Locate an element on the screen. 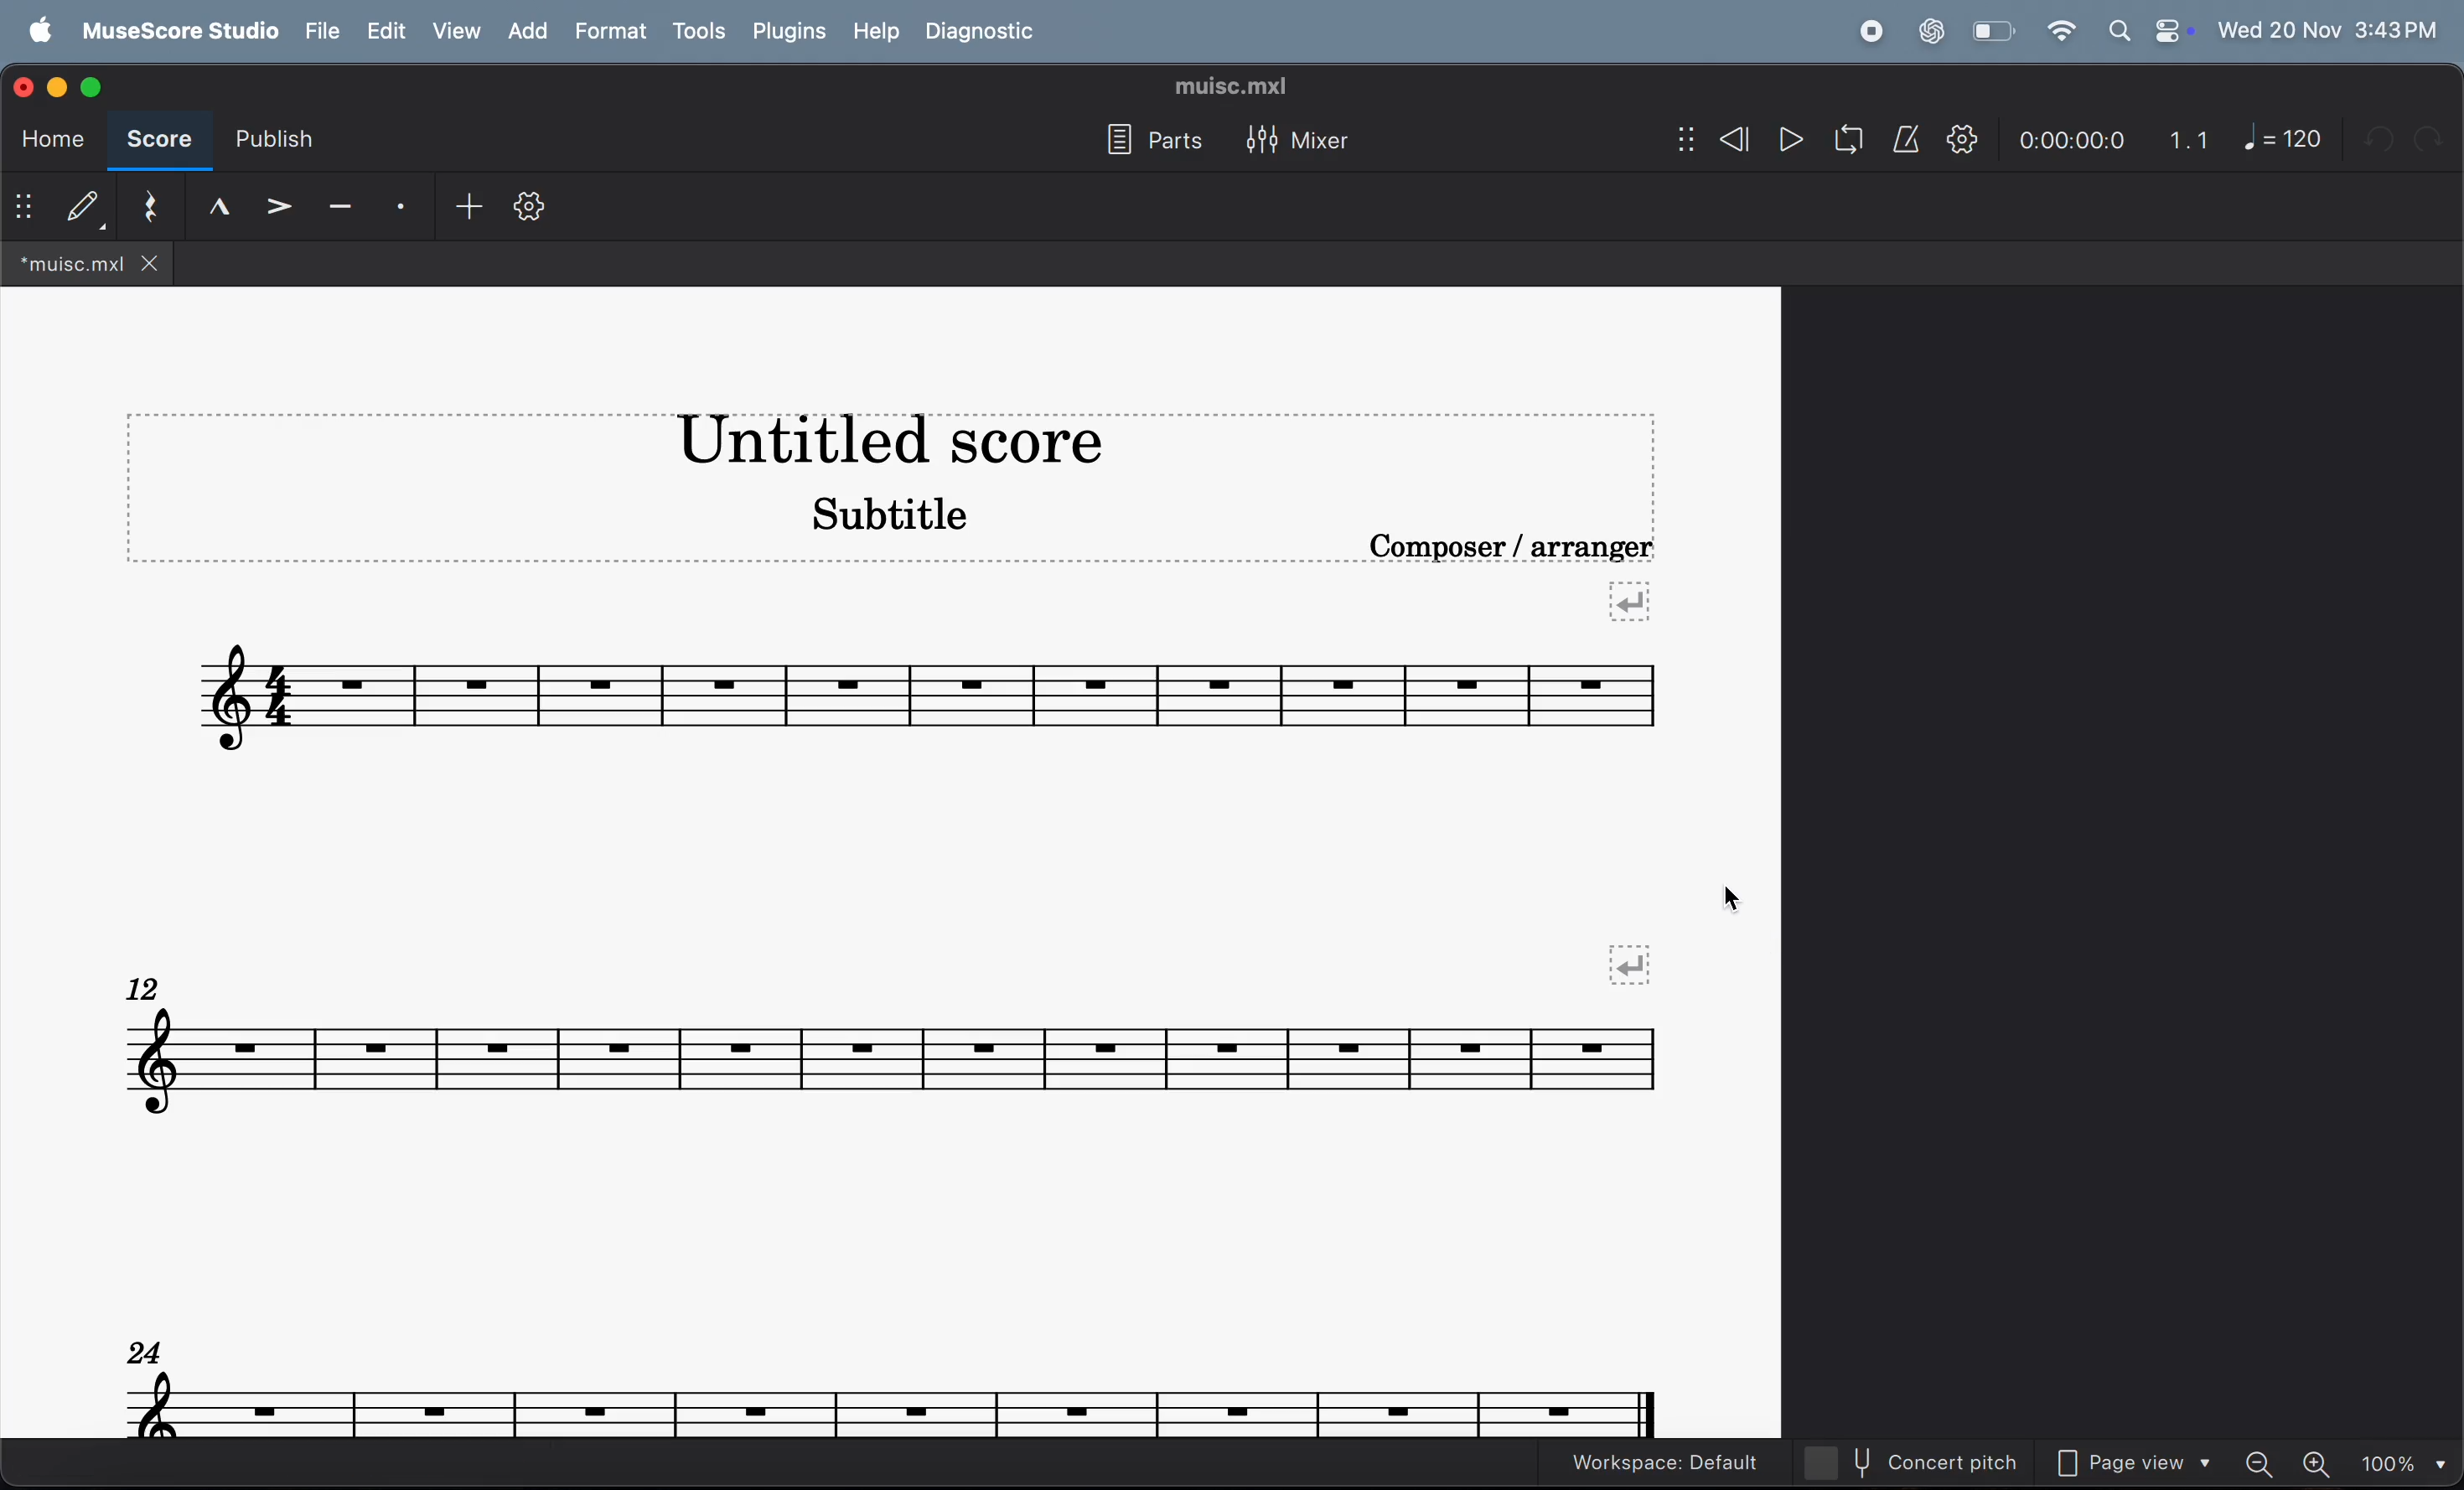 The image size is (2464, 1490). tenuto is located at coordinates (338, 204).